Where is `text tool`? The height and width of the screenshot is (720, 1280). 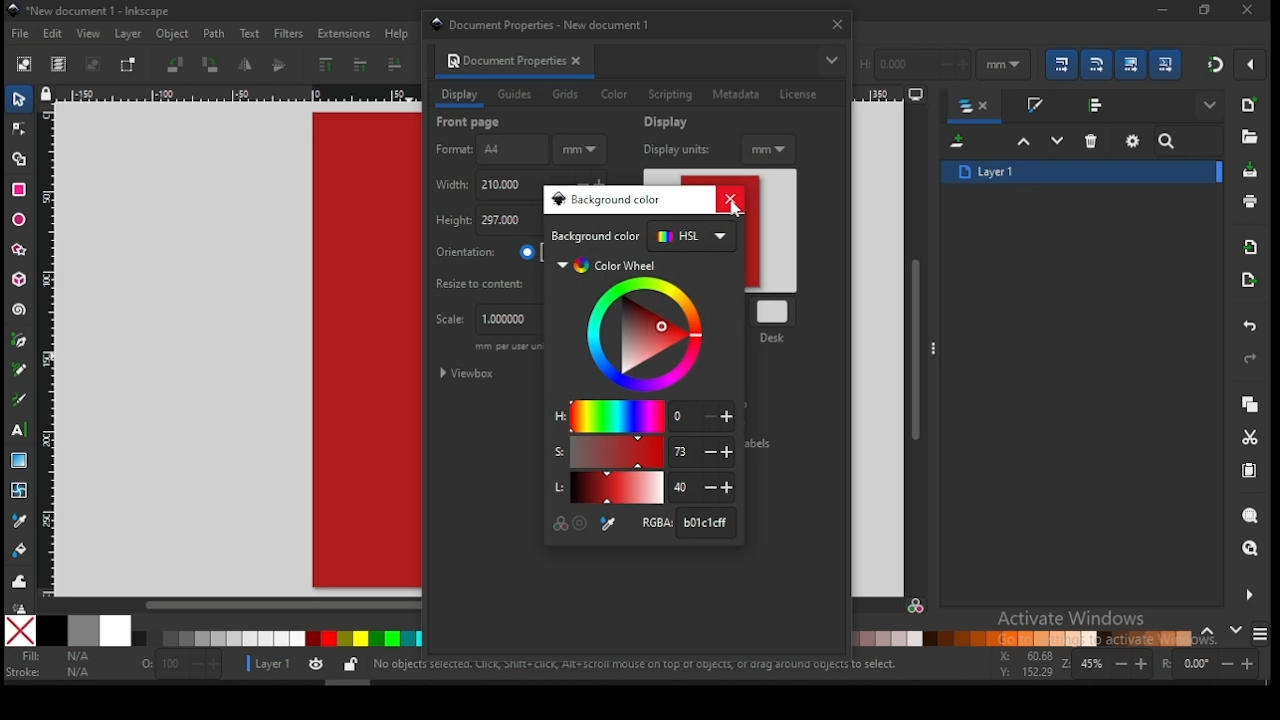
text tool is located at coordinates (20, 430).